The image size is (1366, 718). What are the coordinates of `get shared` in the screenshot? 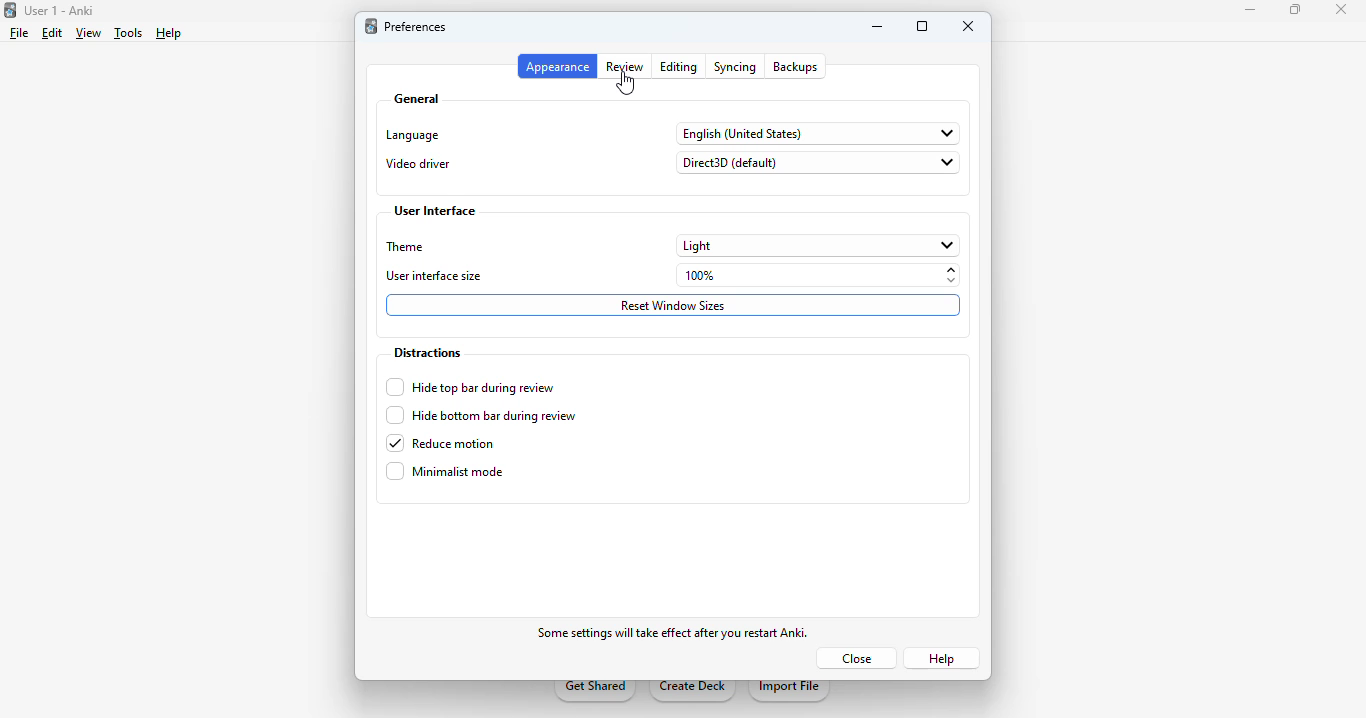 It's located at (596, 691).